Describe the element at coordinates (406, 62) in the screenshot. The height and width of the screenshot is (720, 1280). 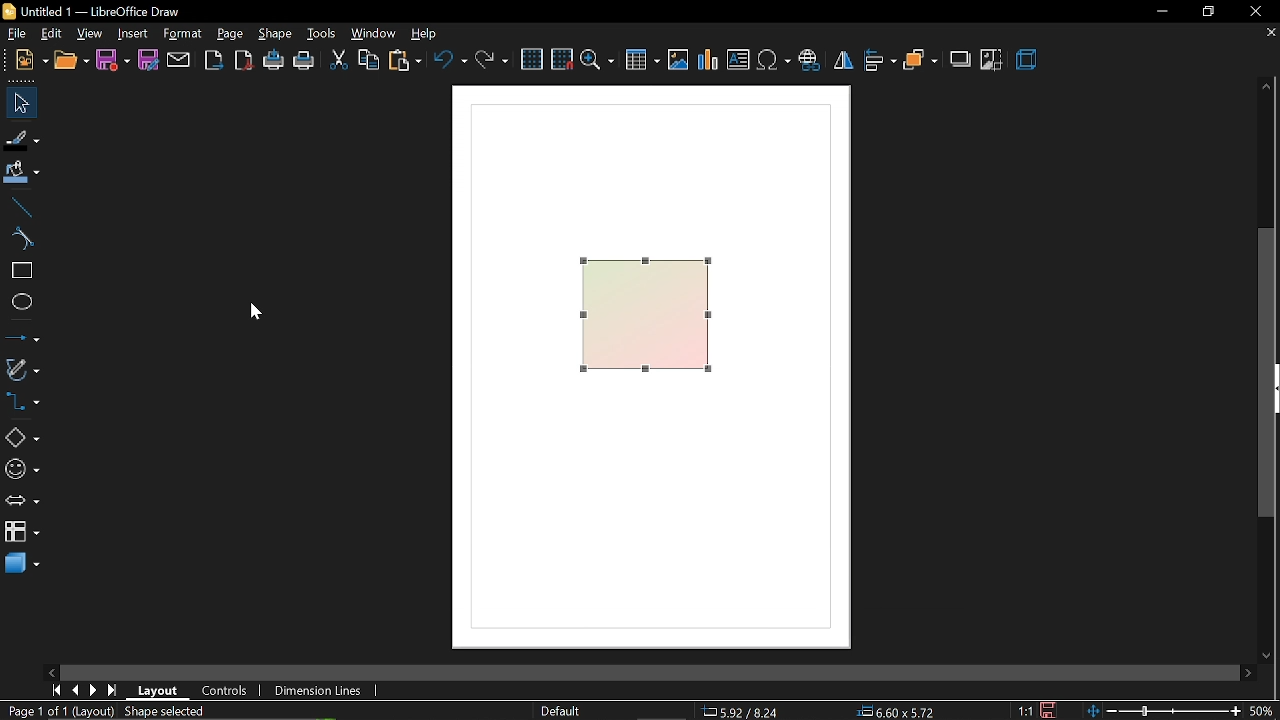
I see `paste` at that location.